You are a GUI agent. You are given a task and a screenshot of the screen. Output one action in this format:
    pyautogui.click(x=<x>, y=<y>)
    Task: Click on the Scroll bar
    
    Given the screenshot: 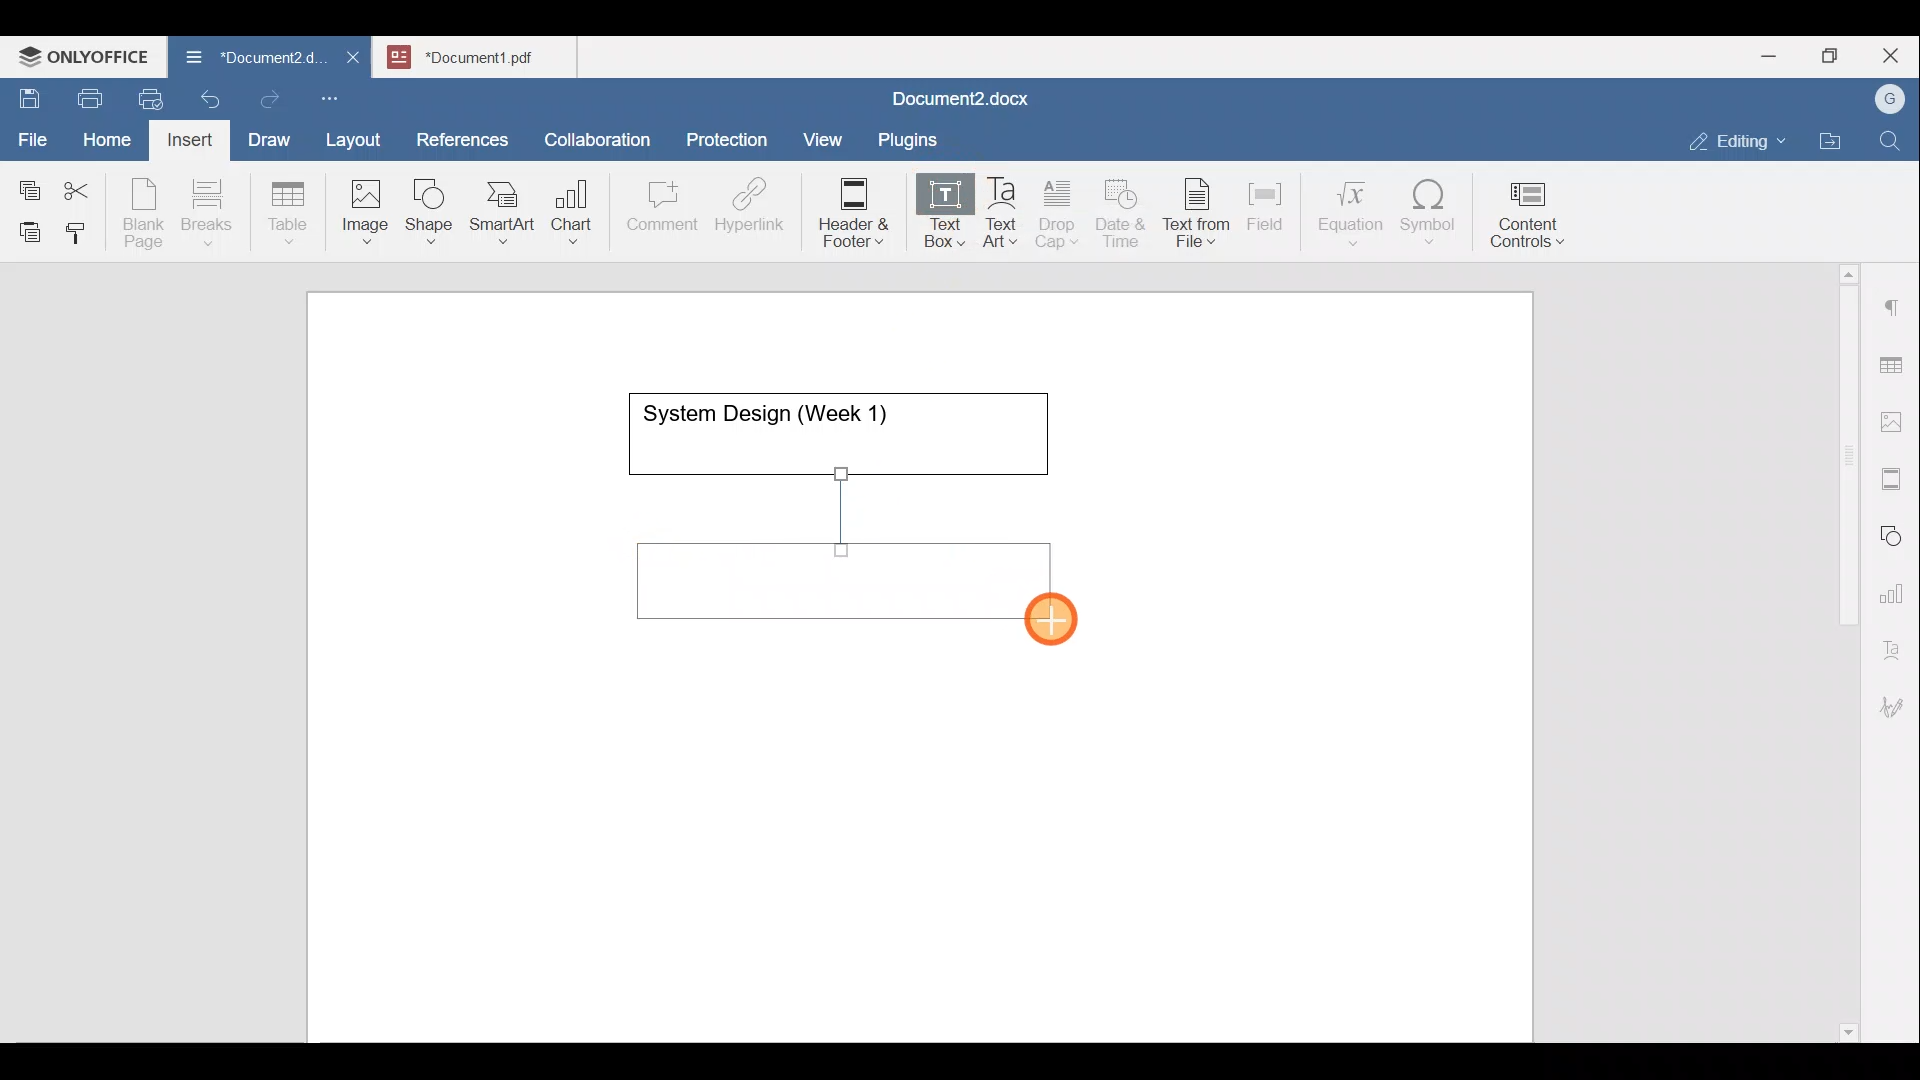 What is the action you would take?
    pyautogui.click(x=1841, y=649)
    